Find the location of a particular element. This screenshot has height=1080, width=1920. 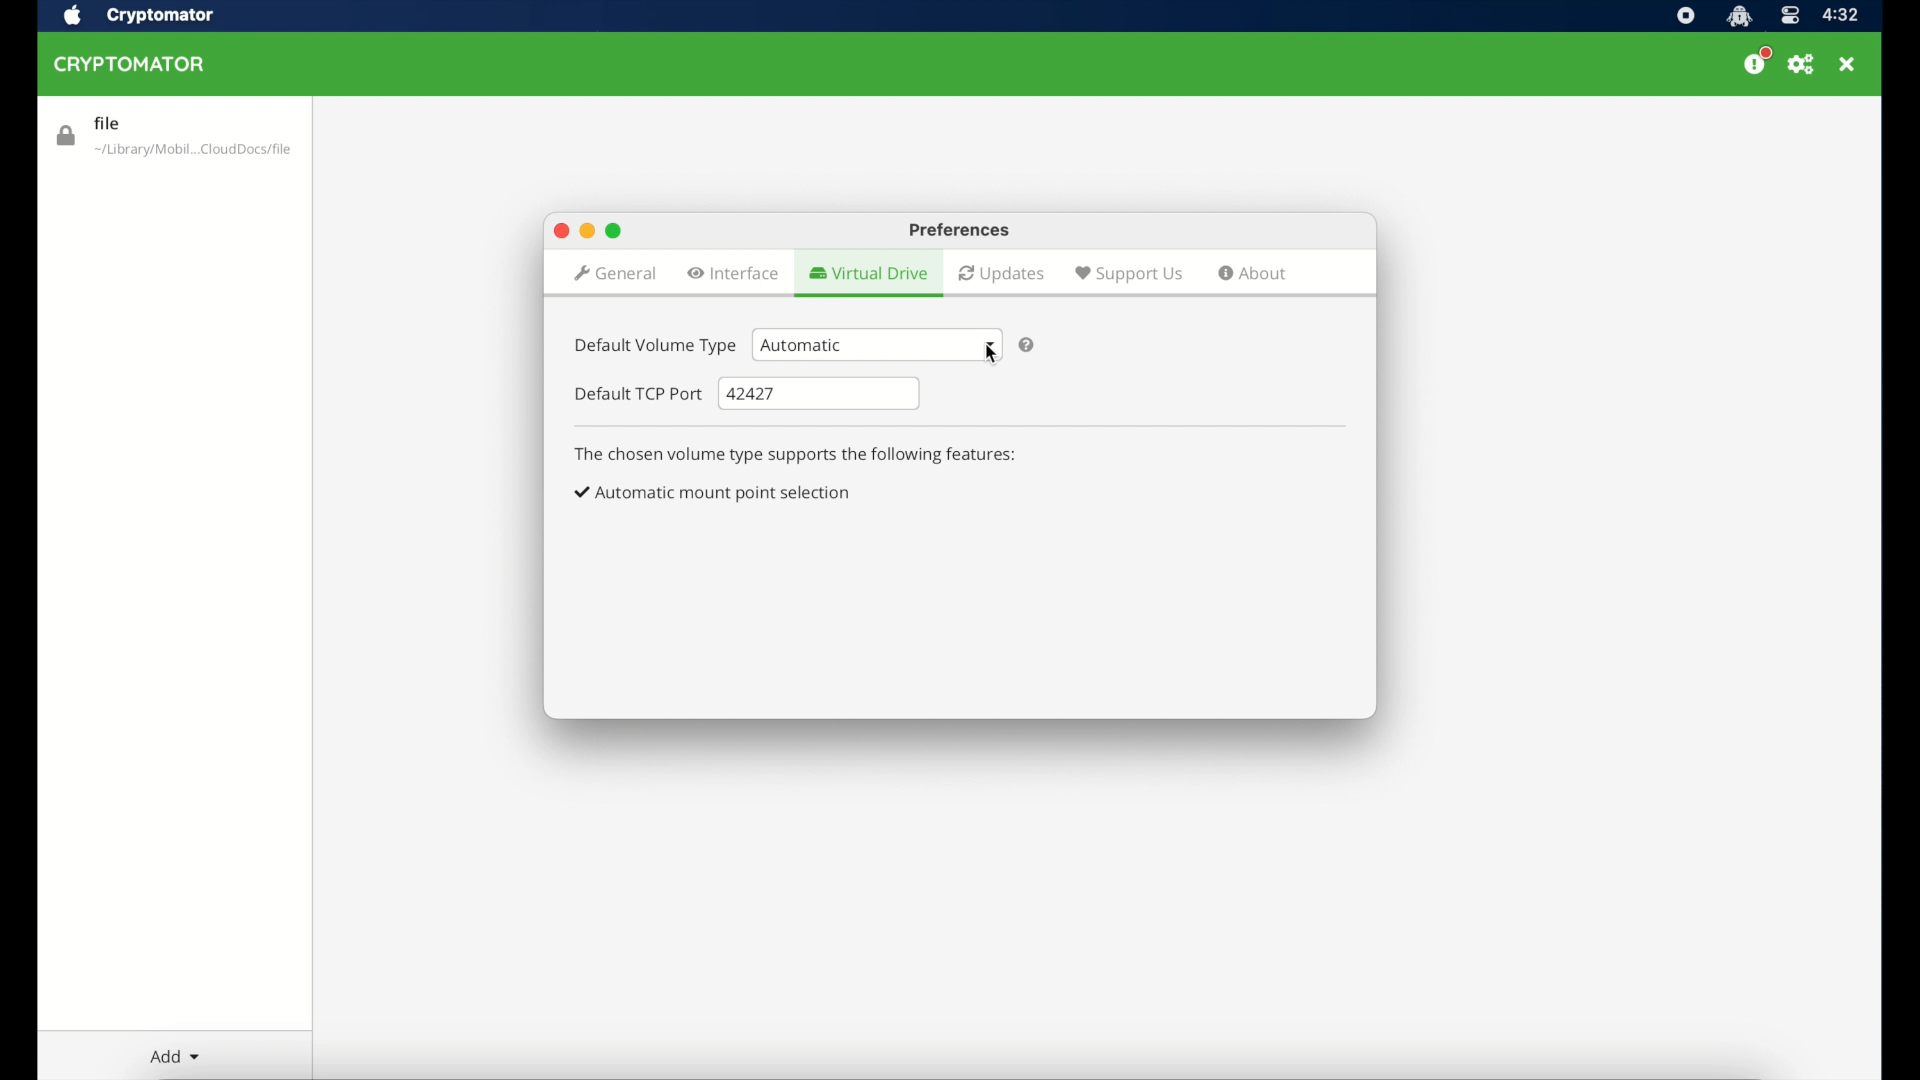

cryptomator is located at coordinates (160, 16).